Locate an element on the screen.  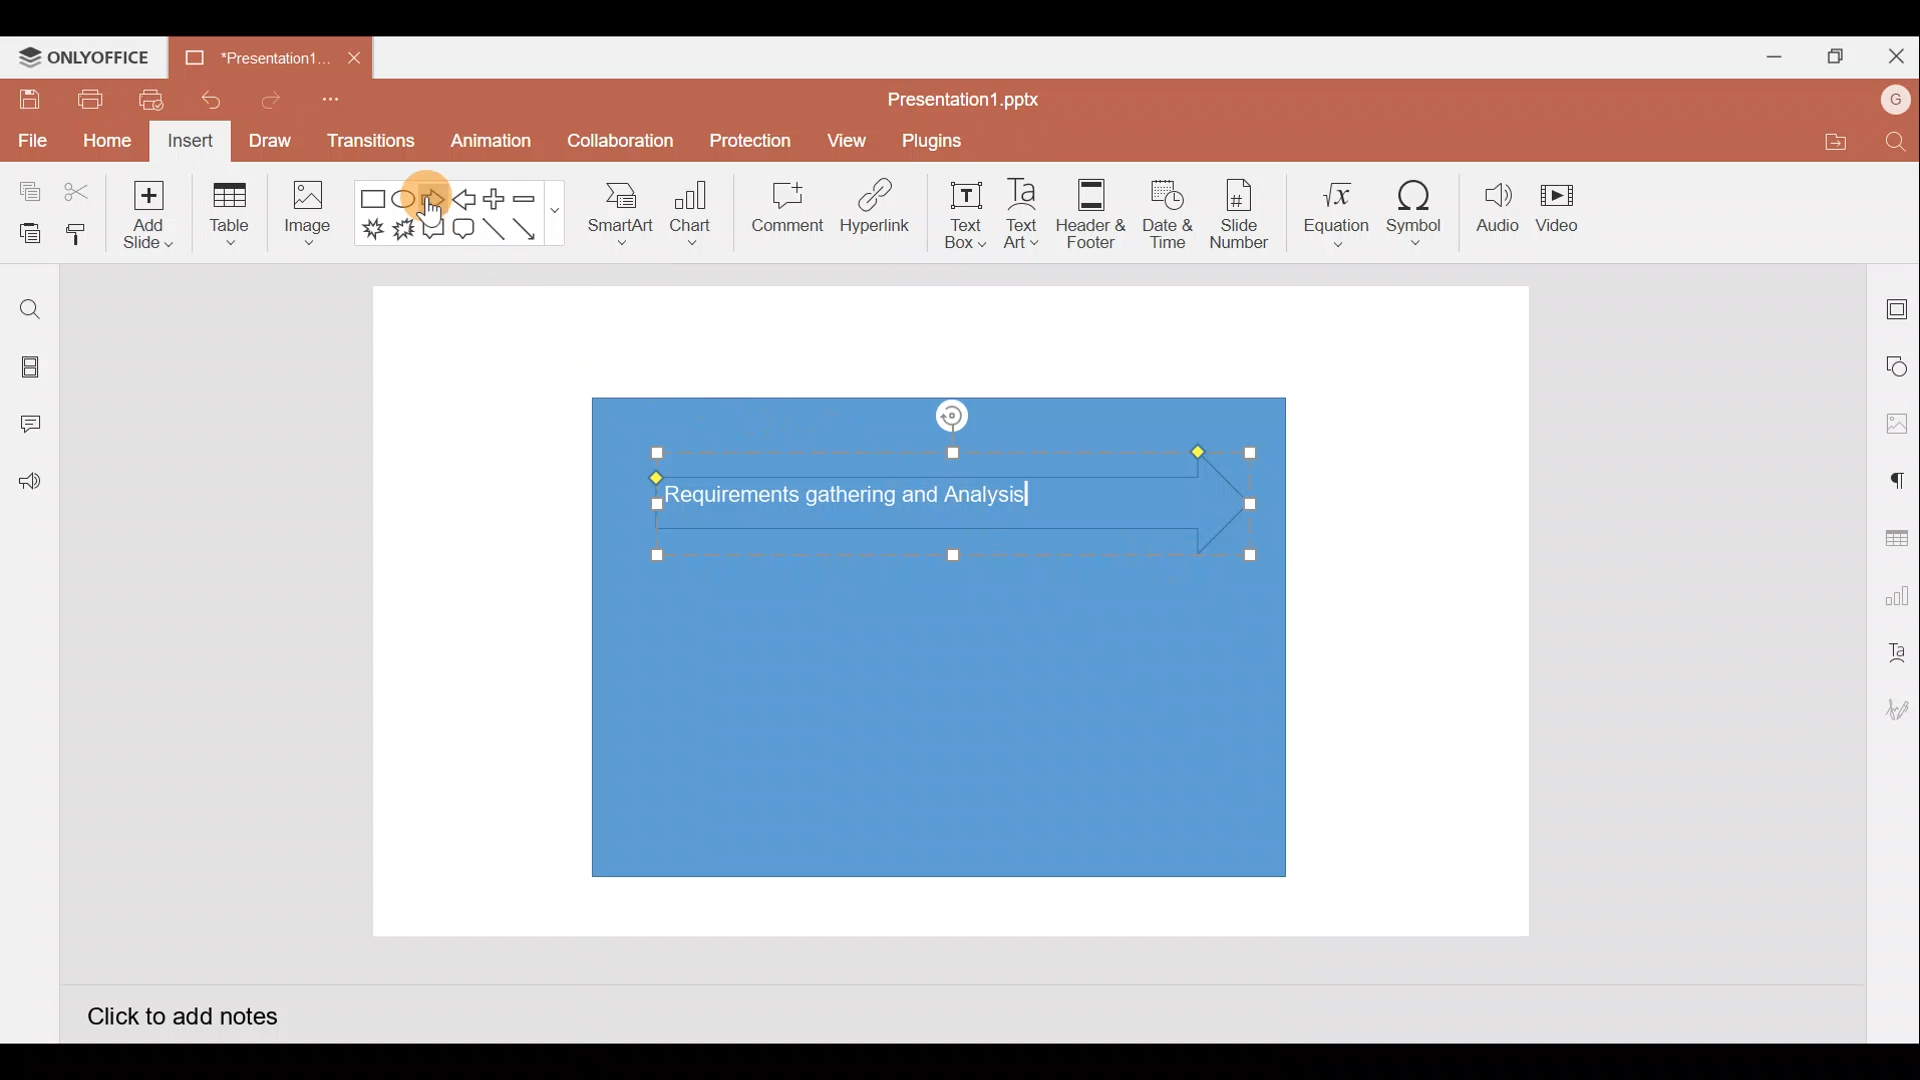
Redo is located at coordinates (263, 99).